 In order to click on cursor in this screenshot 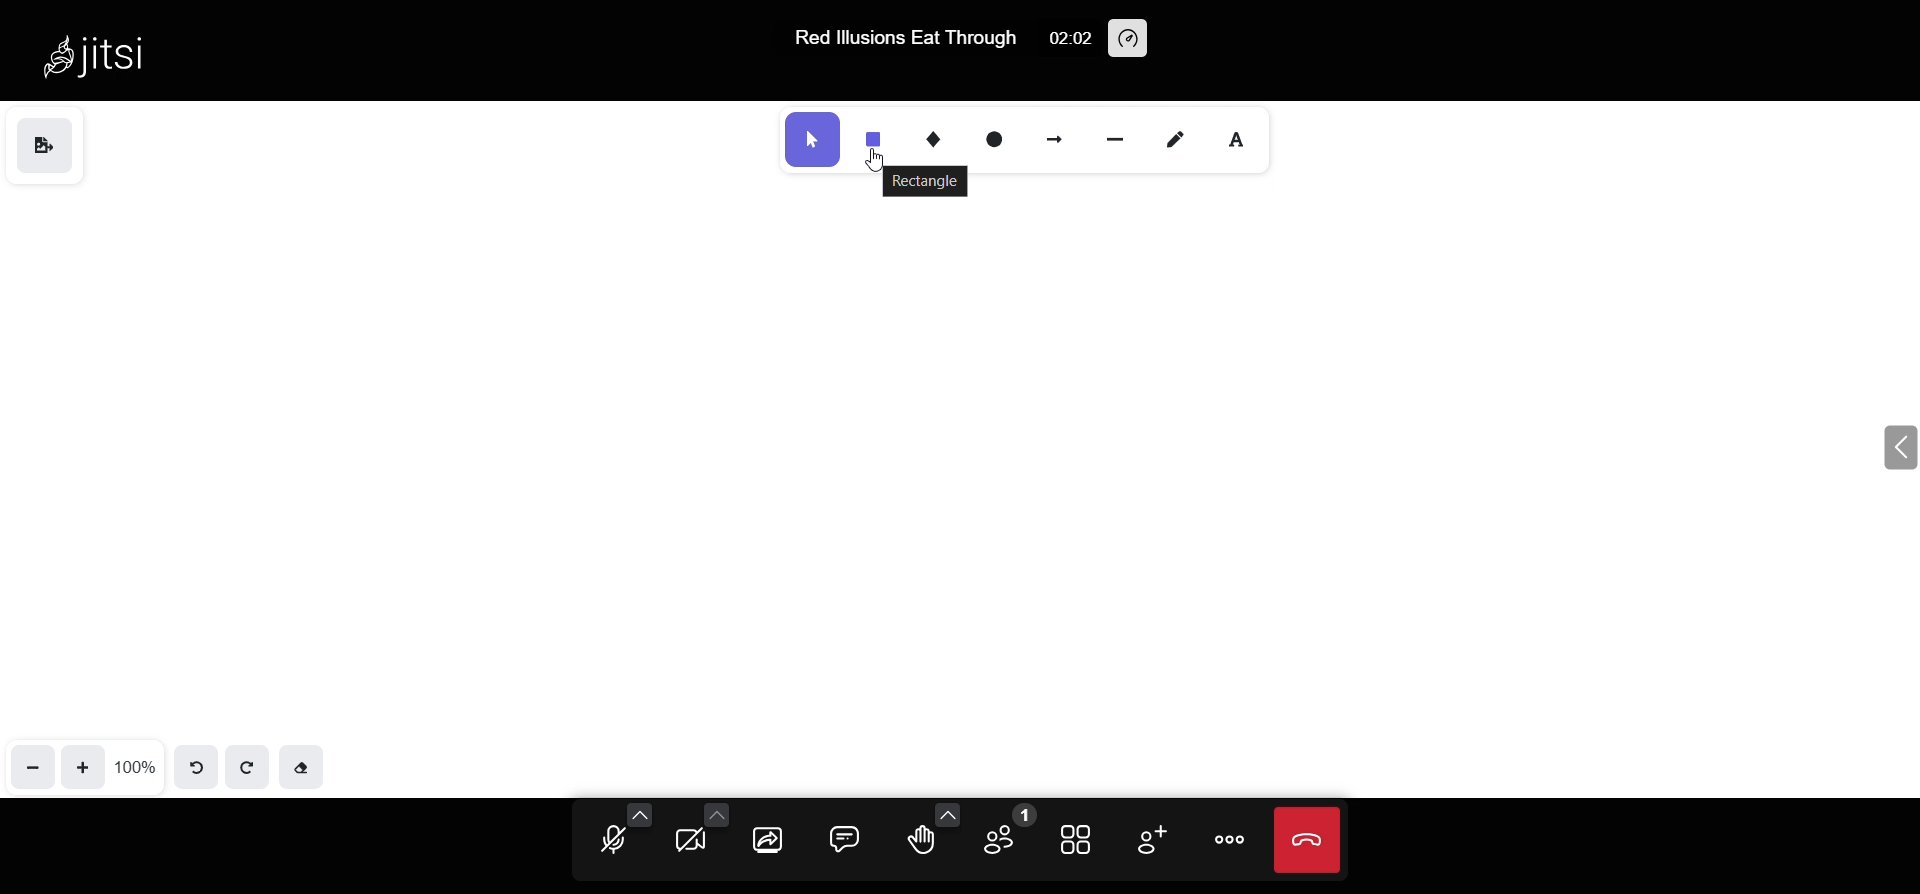, I will do `click(887, 156)`.